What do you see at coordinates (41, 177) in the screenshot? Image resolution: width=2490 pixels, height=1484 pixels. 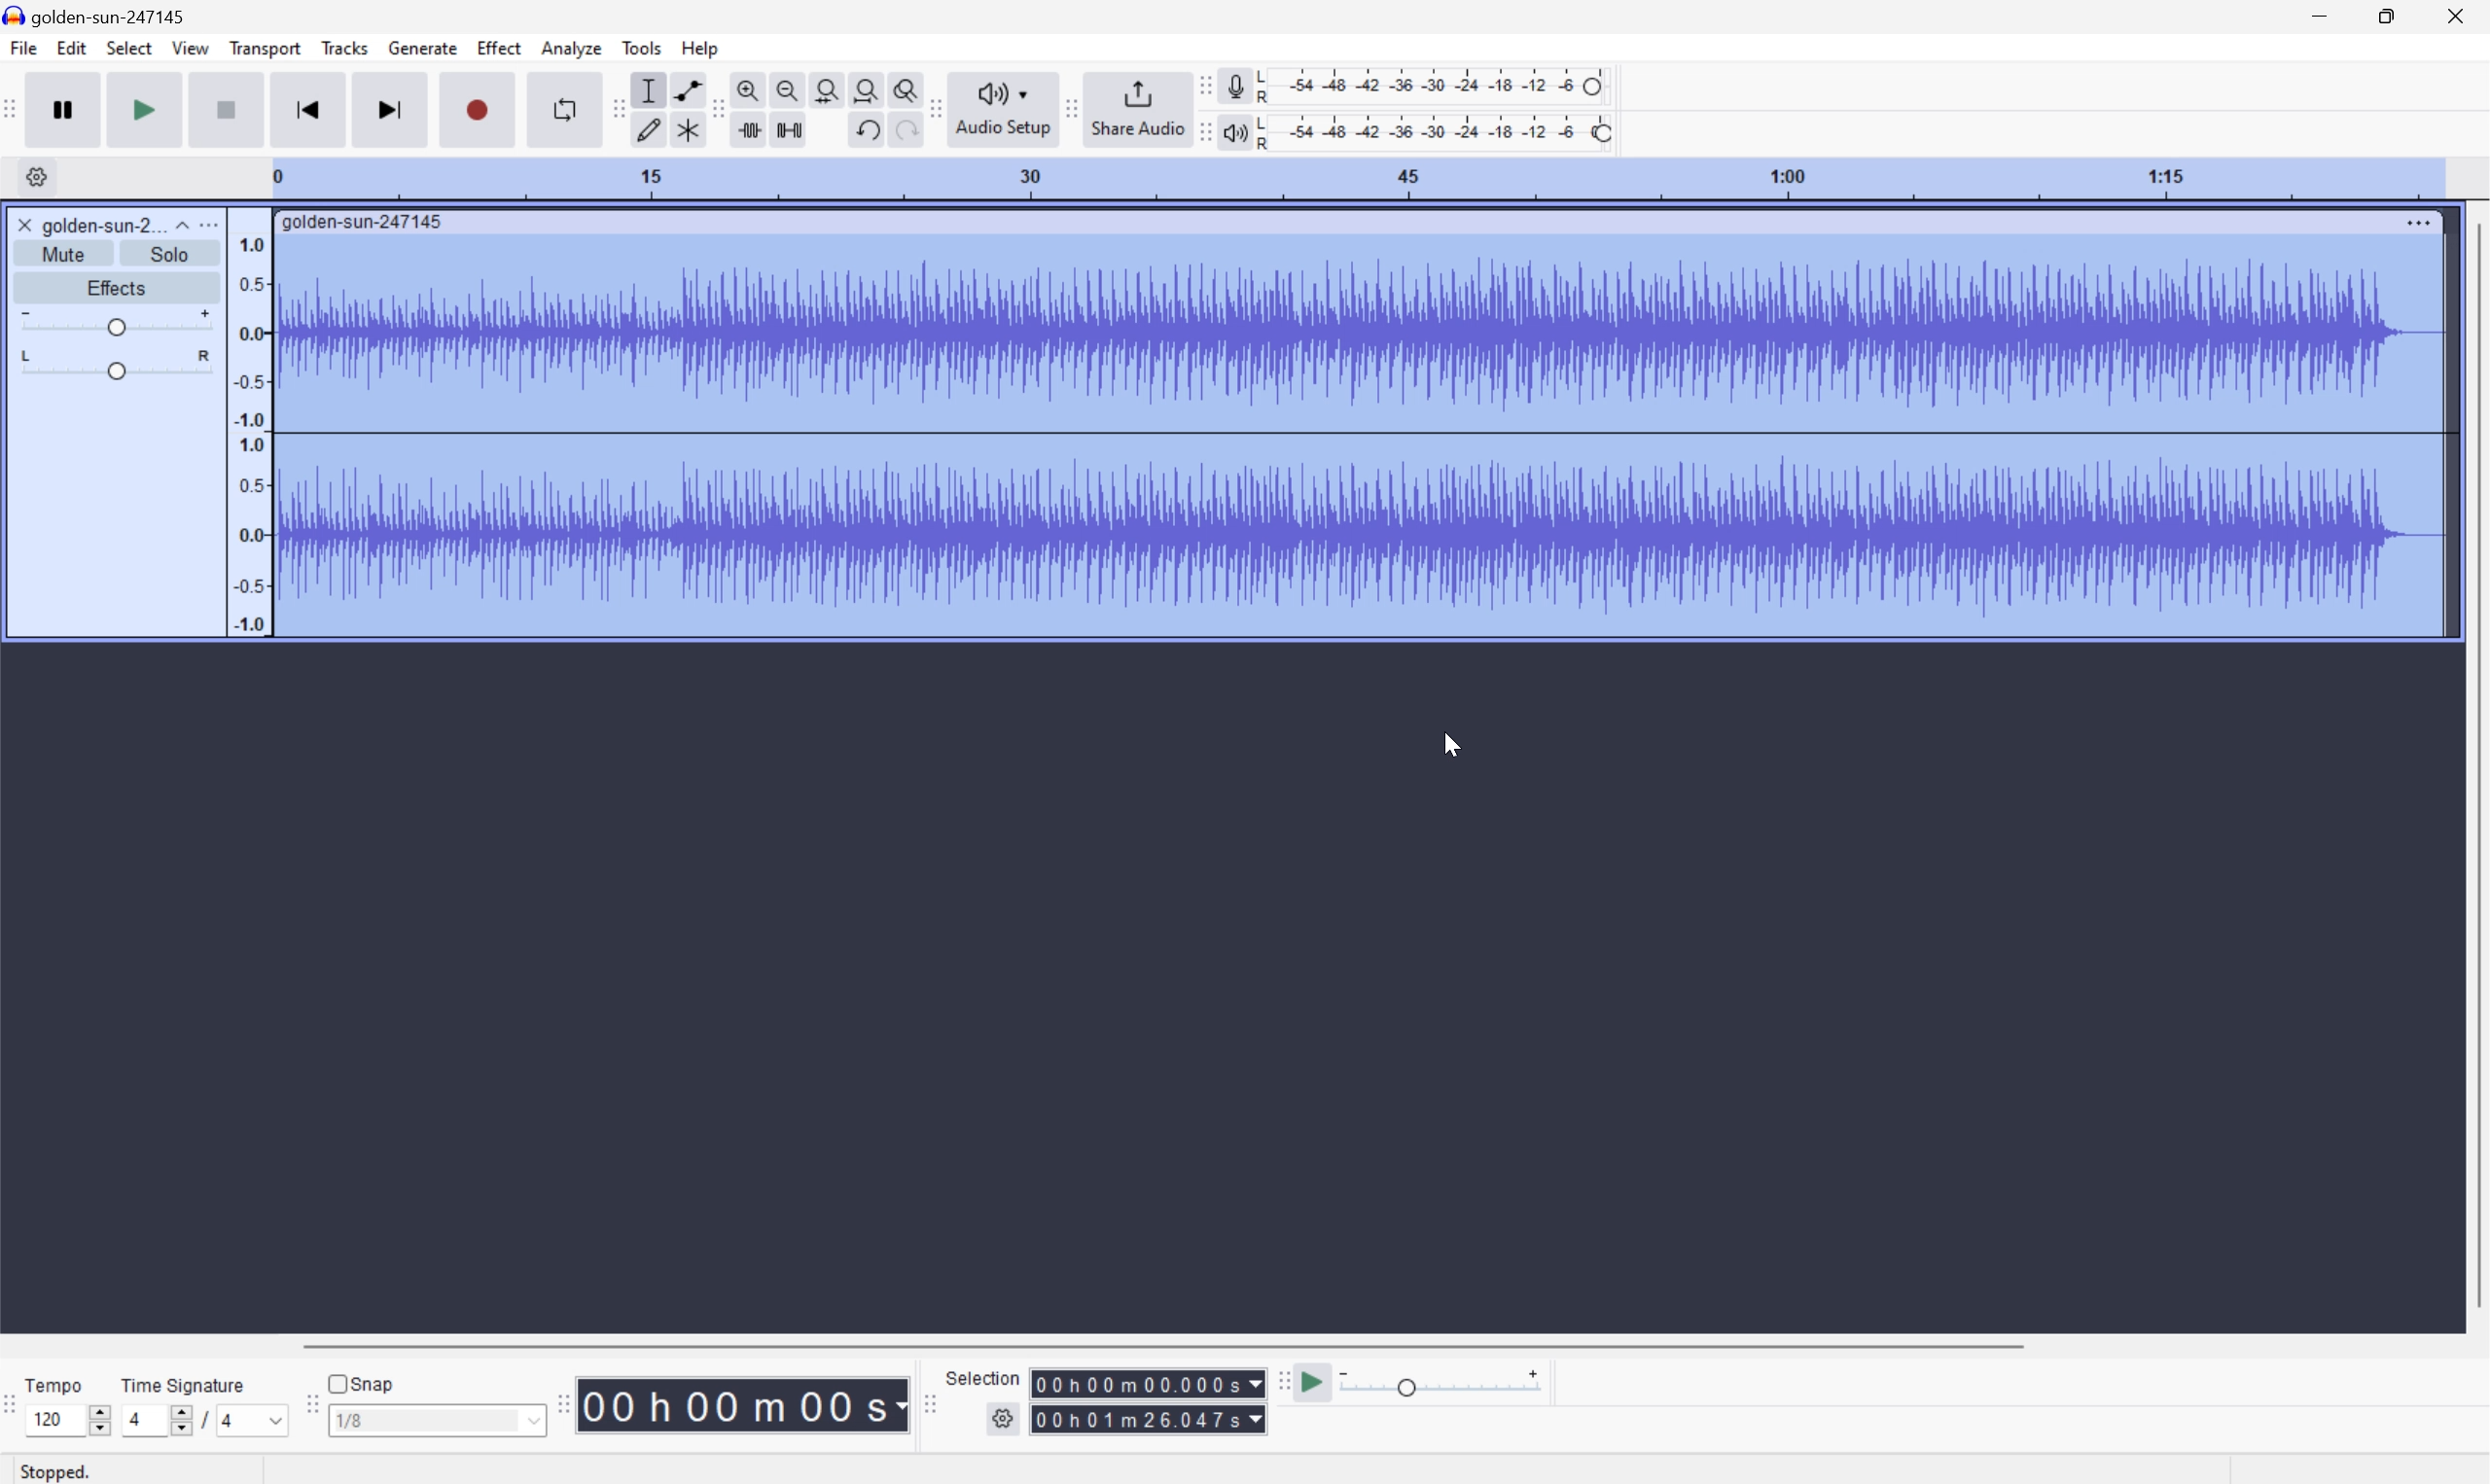 I see `Settings` at bounding box center [41, 177].